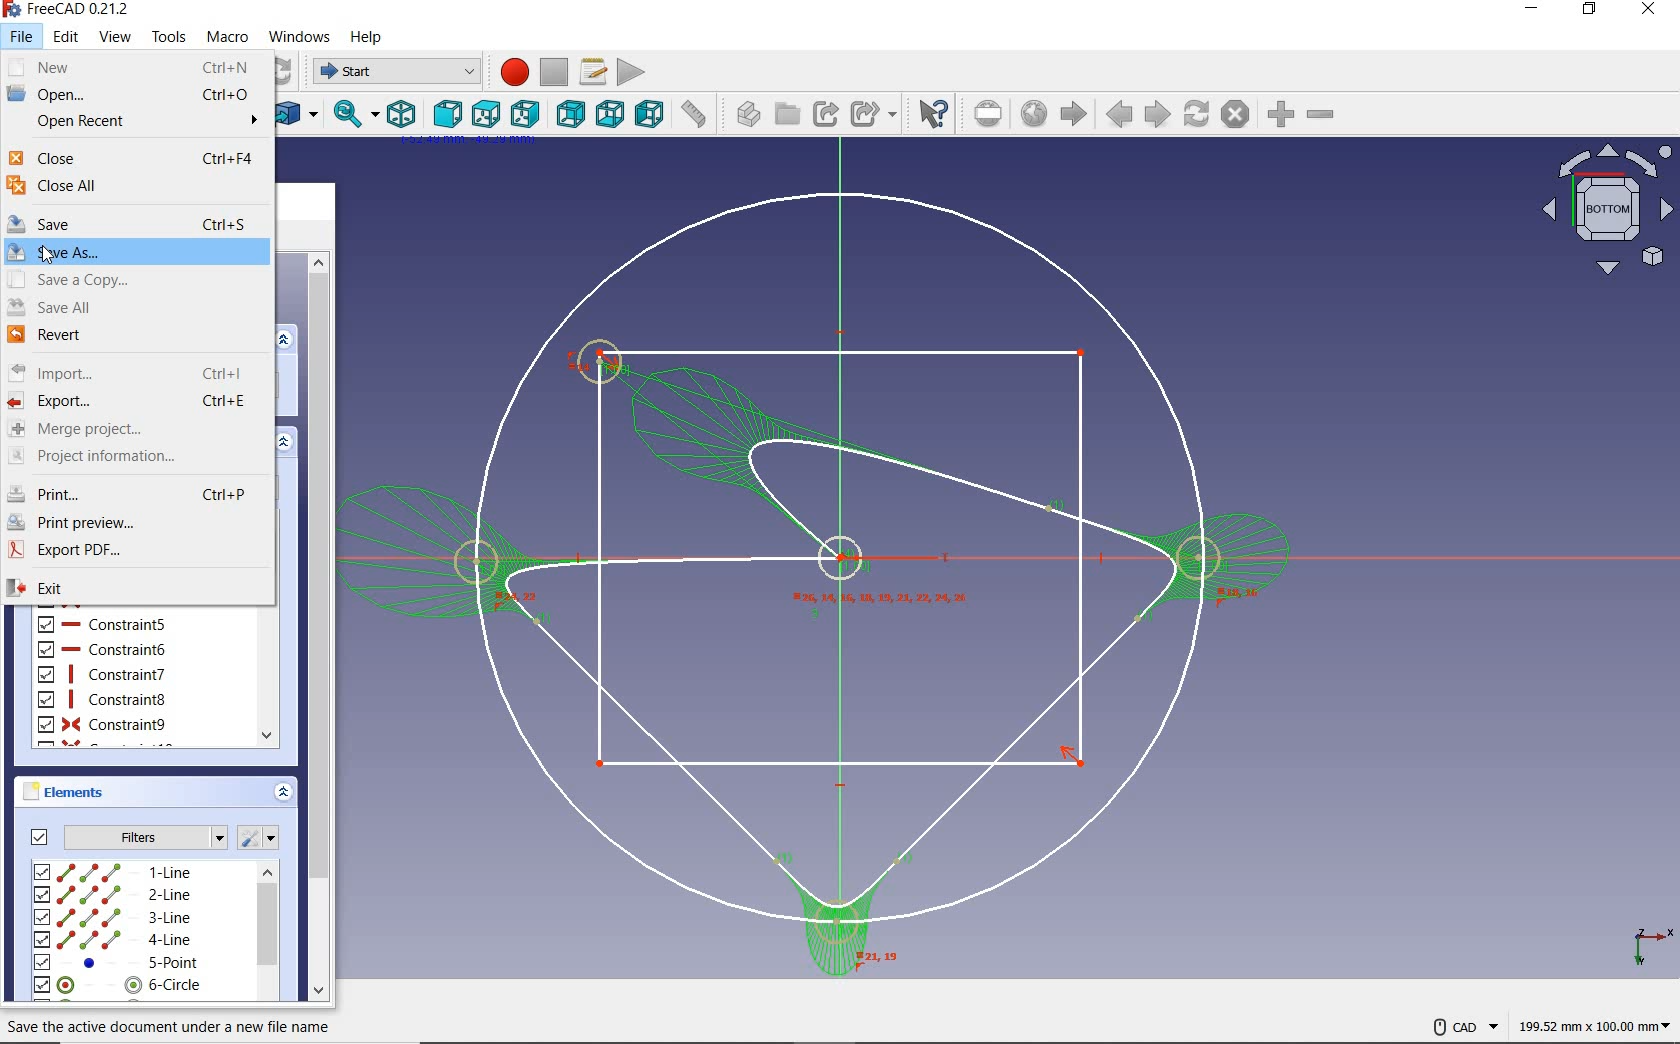 This screenshot has width=1680, height=1044. Describe the element at coordinates (301, 36) in the screenshot. I see `windows` at that location.